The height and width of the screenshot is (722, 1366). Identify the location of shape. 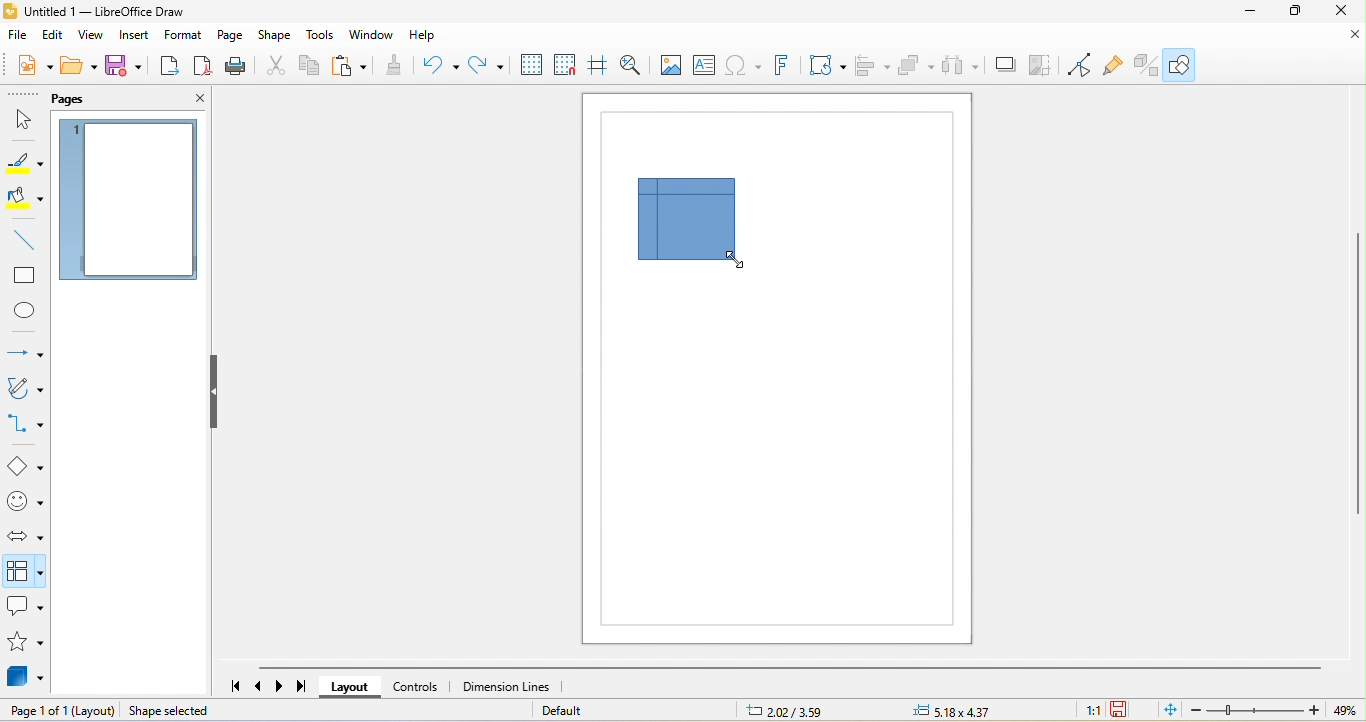
(276, 36).